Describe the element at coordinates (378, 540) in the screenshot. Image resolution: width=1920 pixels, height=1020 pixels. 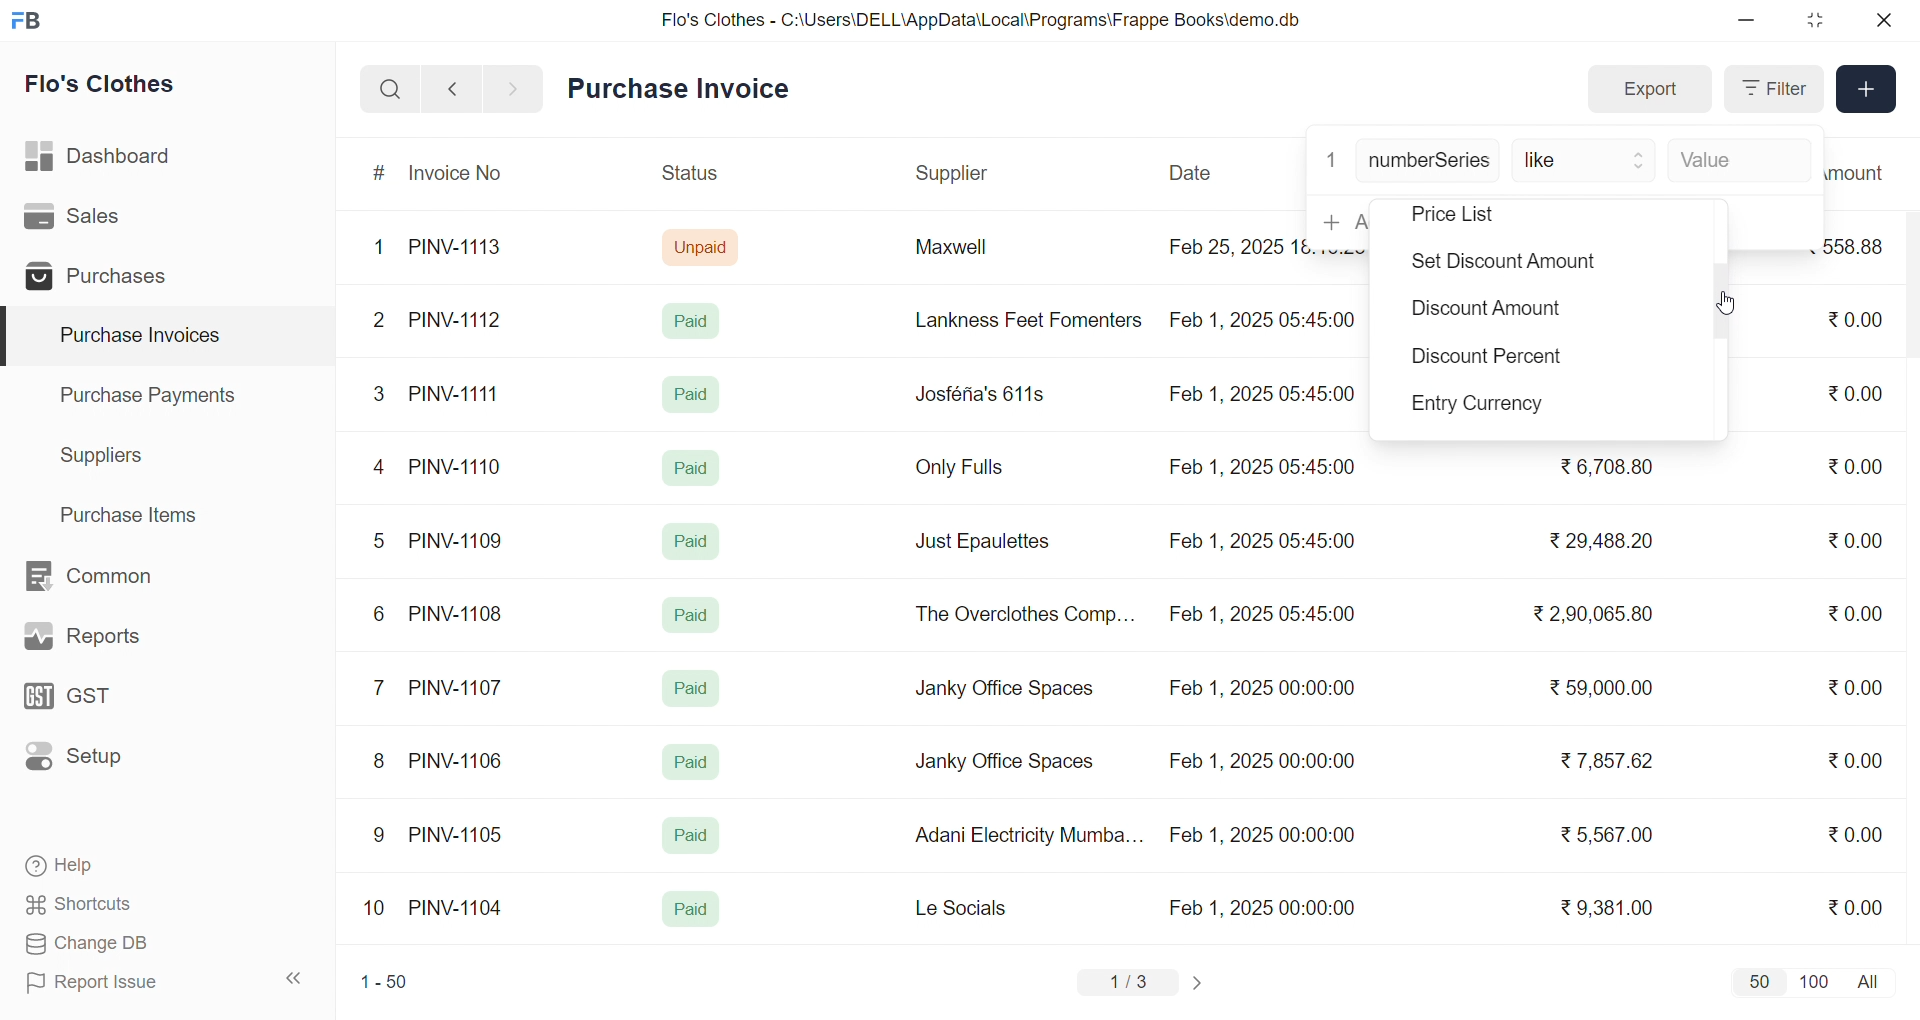
I see `5` at that location.